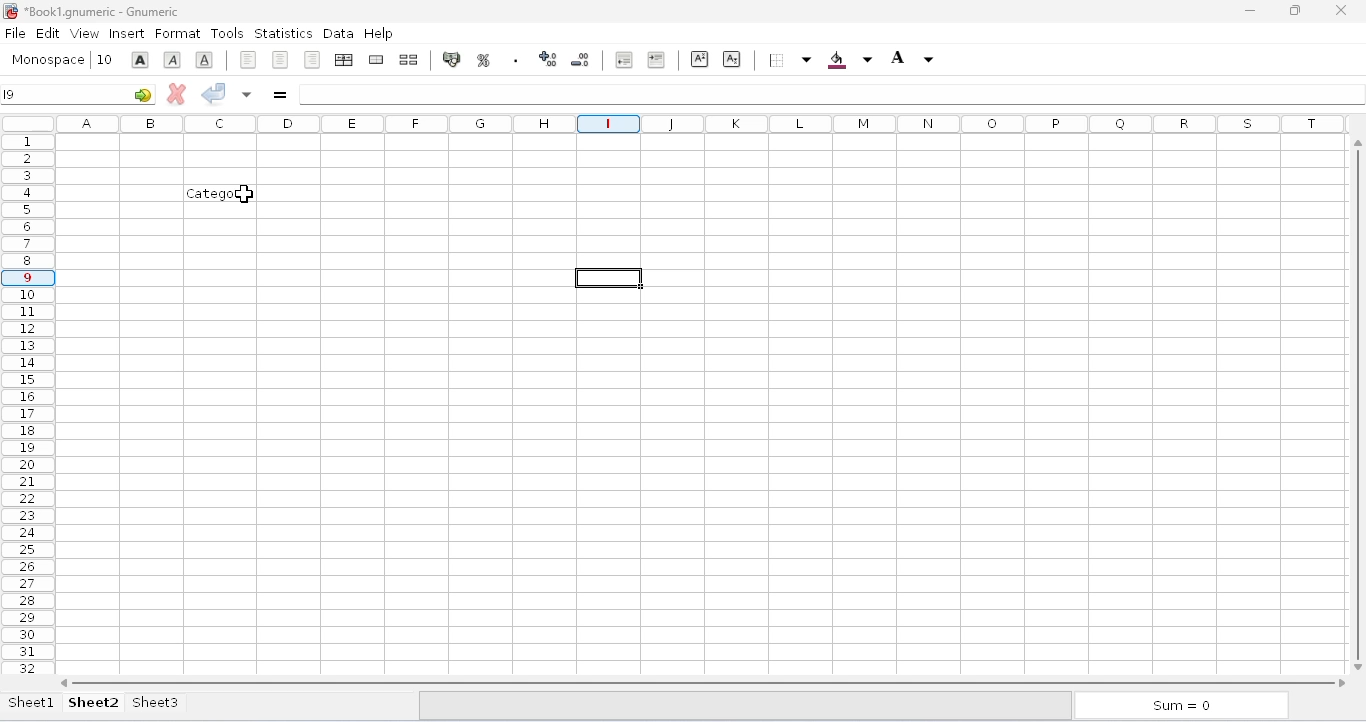  Describe the element at coordinates (409, 59) in the screenshot. I see `split merged range of cells` at that location.